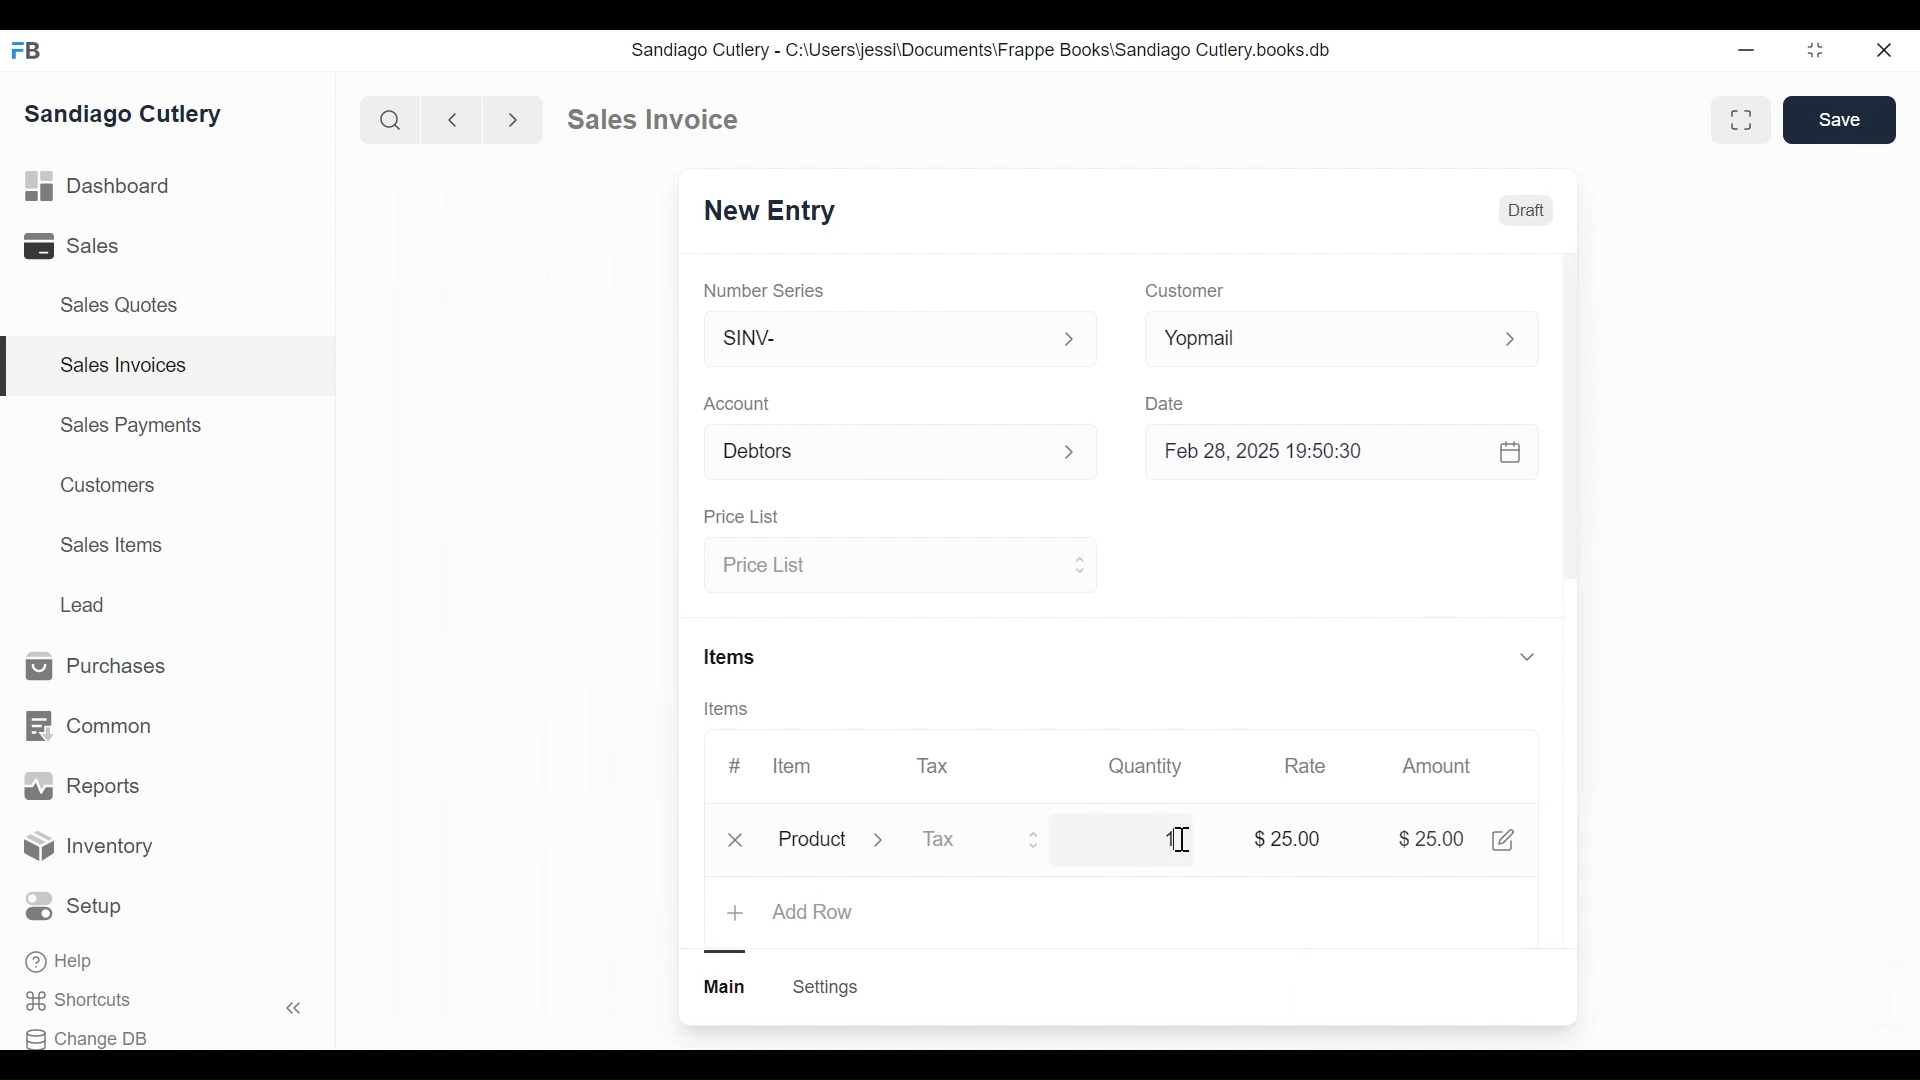  I want to click on Purchases, so click(106, 667).